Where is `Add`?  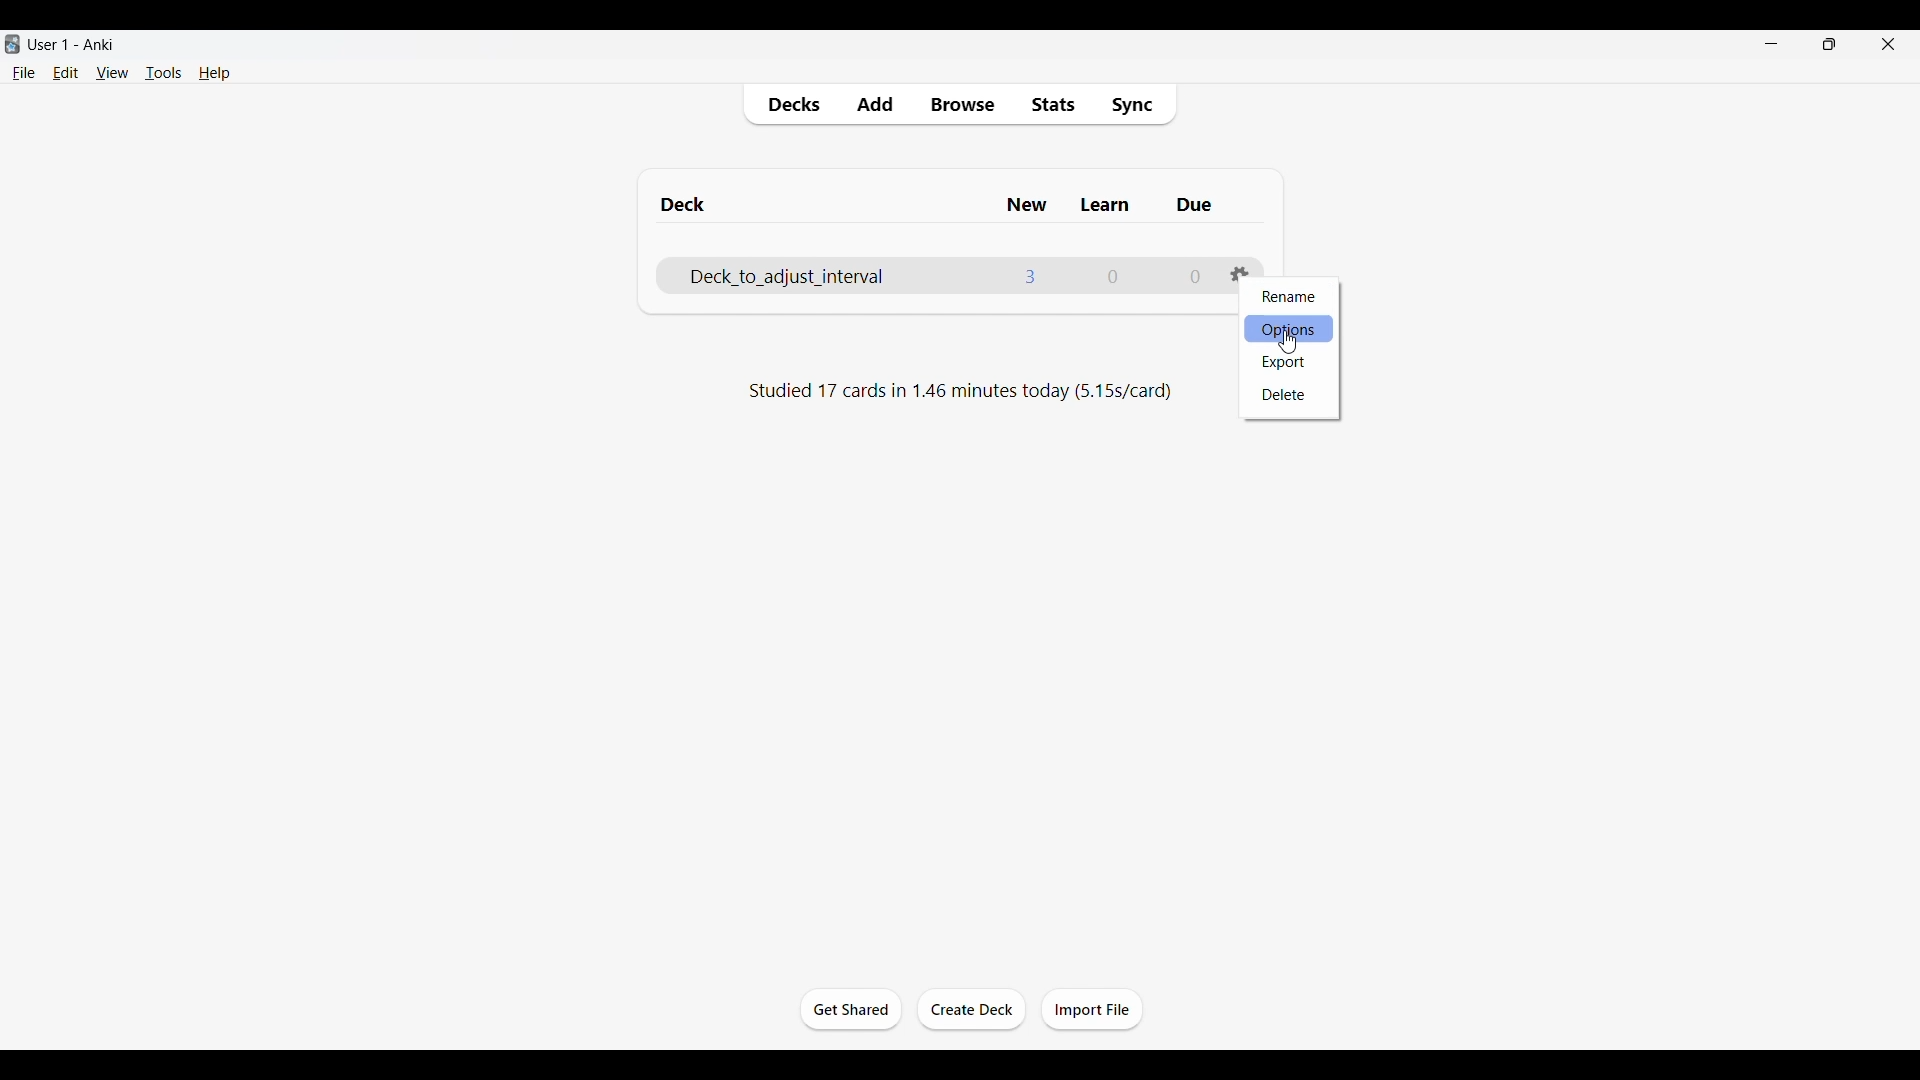 Add is located at coordinates (877, 105).